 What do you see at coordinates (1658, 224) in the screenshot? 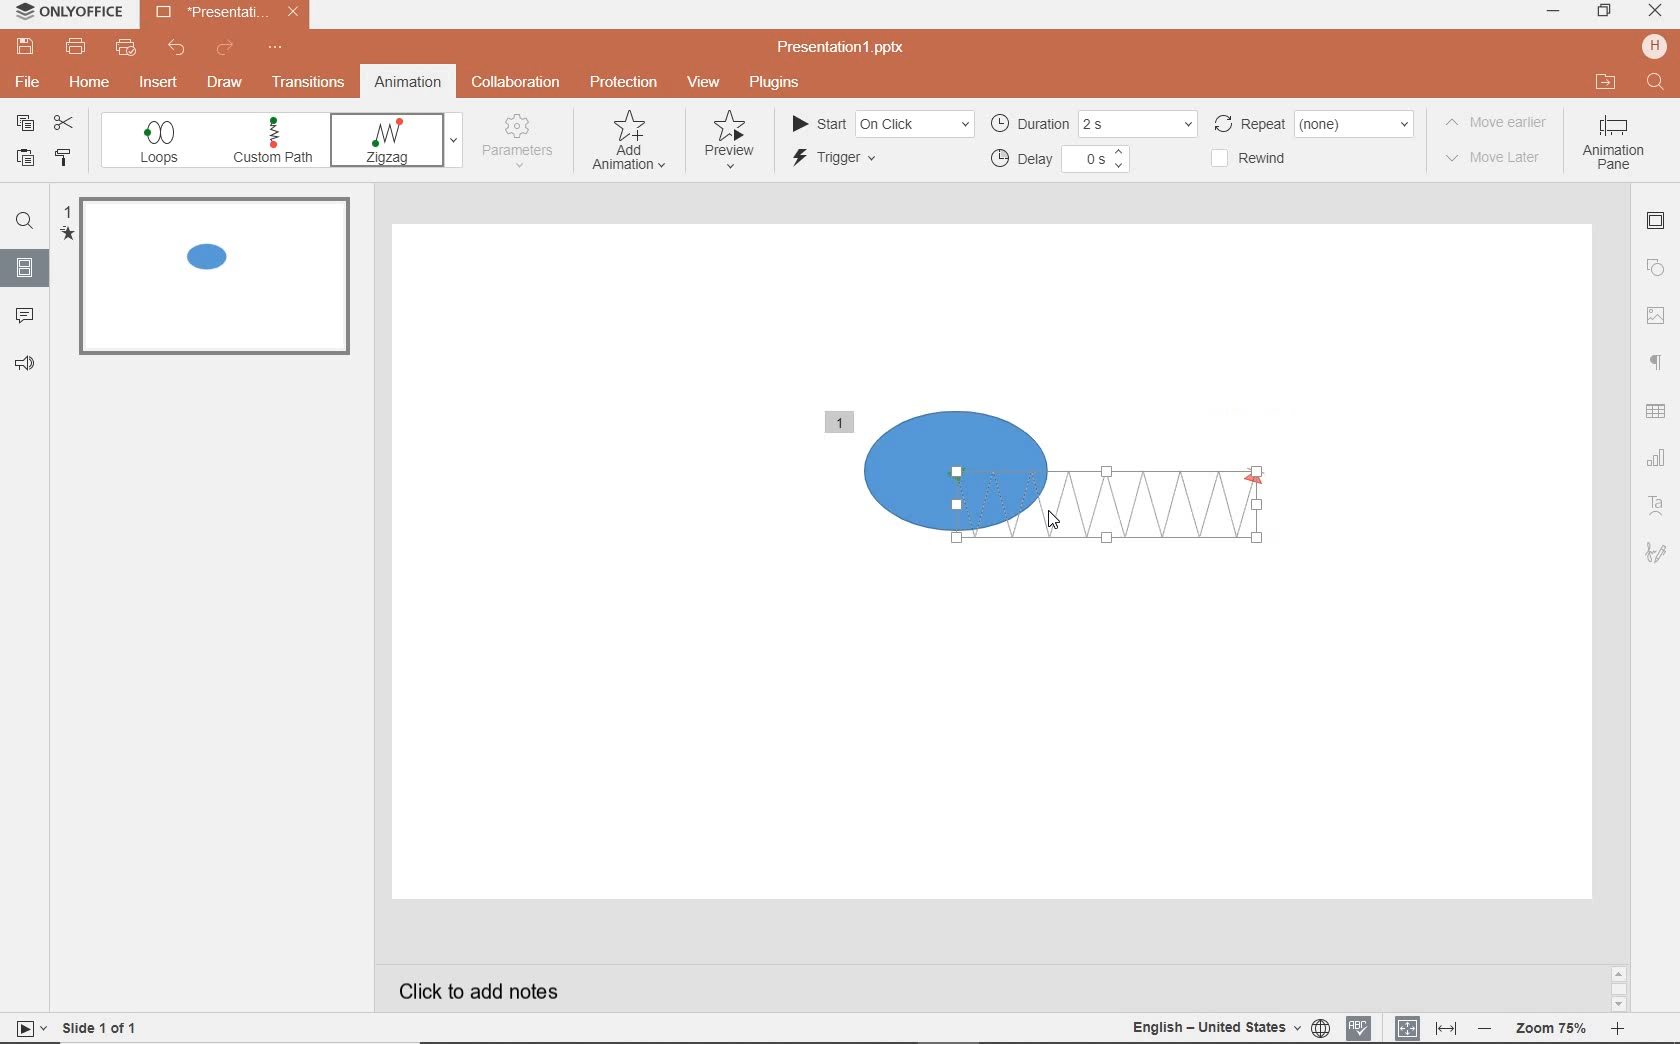
I see `slide settings` at bounding box center [1658, 224].